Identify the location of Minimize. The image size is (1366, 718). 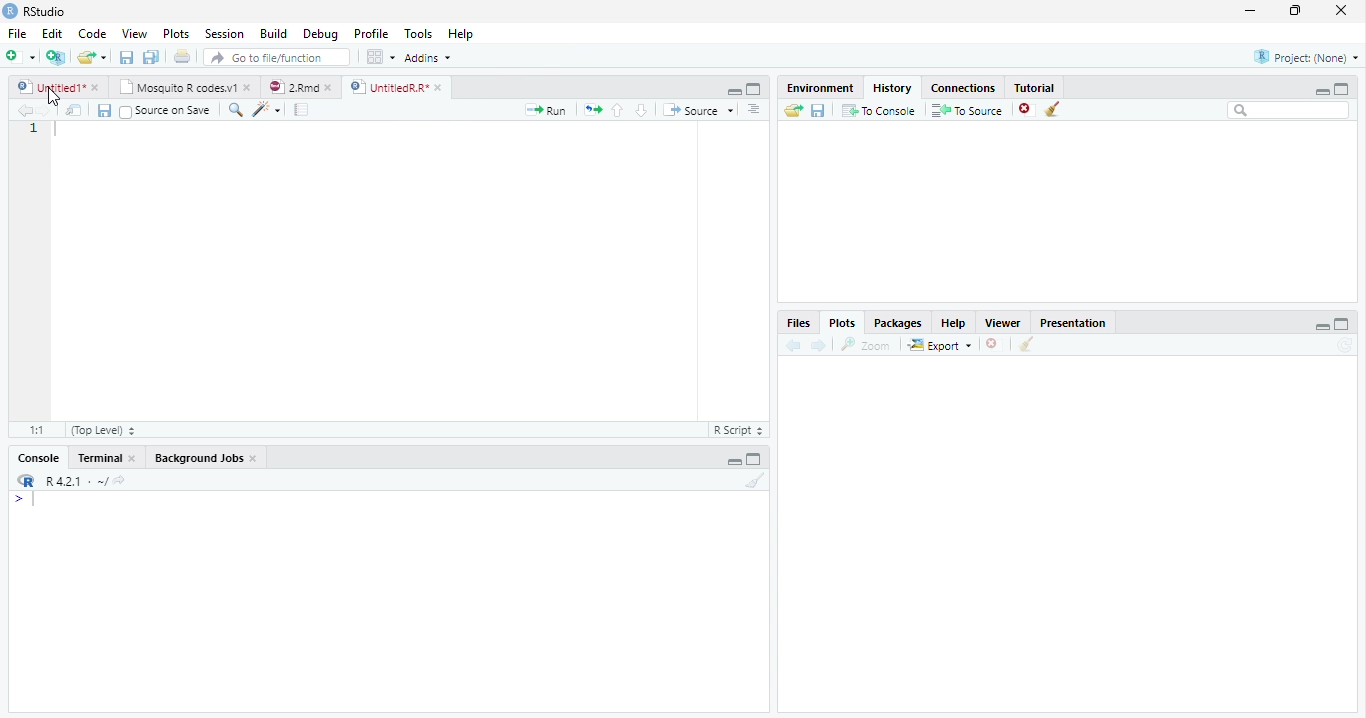
(1318, 326).